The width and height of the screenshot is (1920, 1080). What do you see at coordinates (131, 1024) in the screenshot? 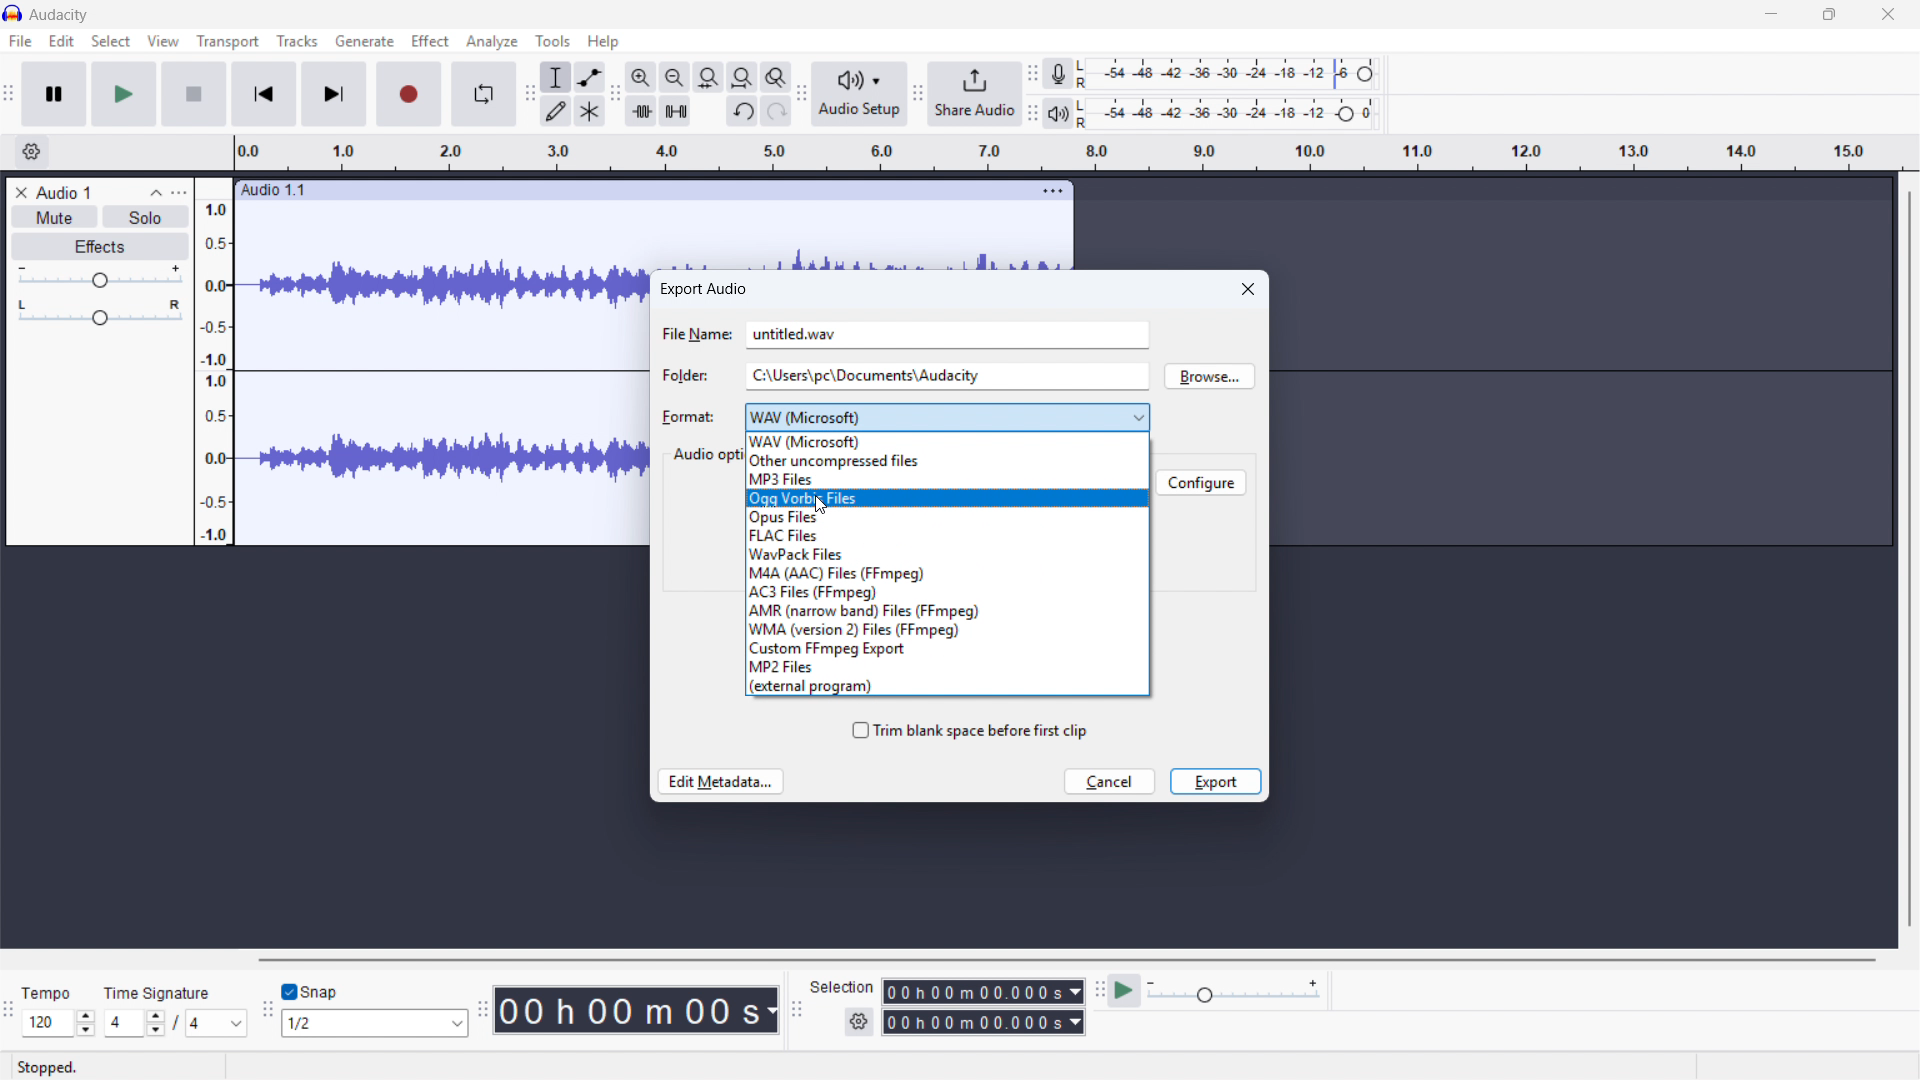
I see `Set time signature ` at bounding box center [131, 1024].